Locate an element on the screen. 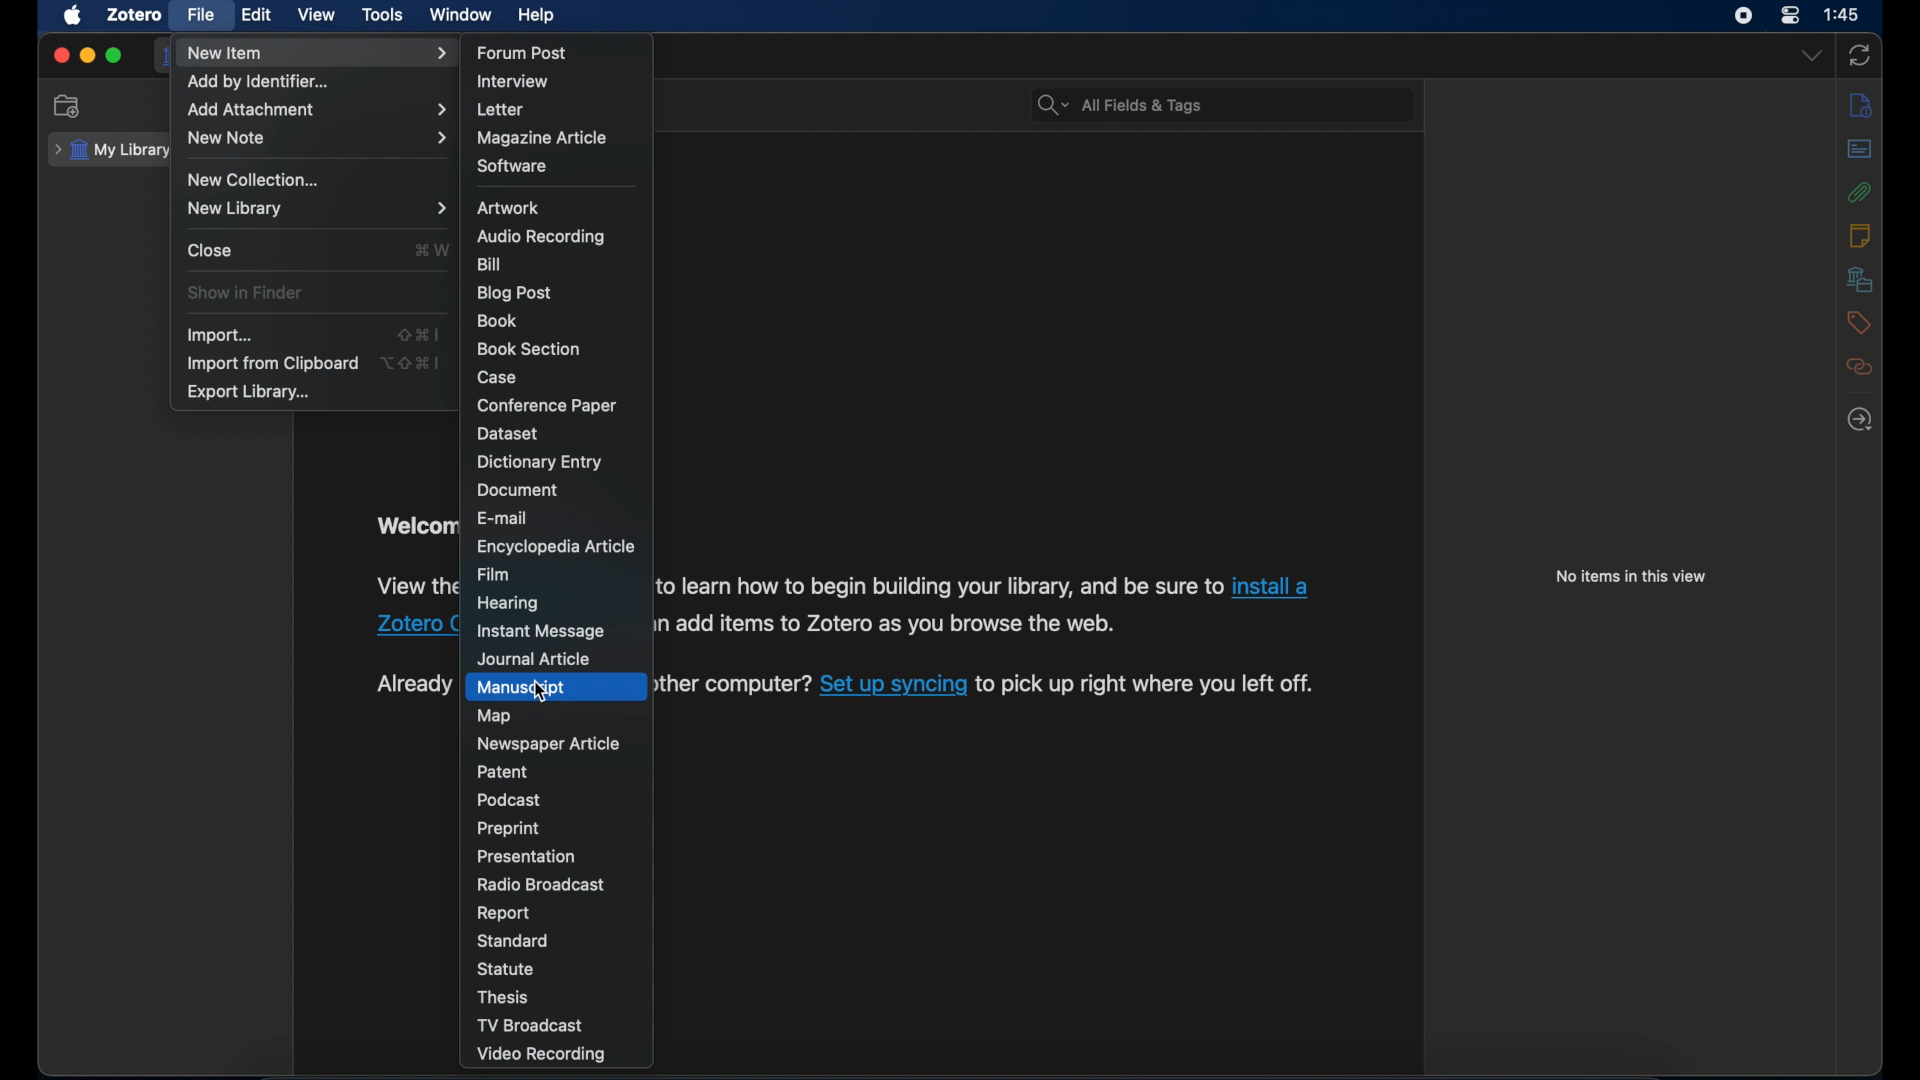 The width and height of the screenshot is (1920, 1080). apple is located at coordinates (71, 15).